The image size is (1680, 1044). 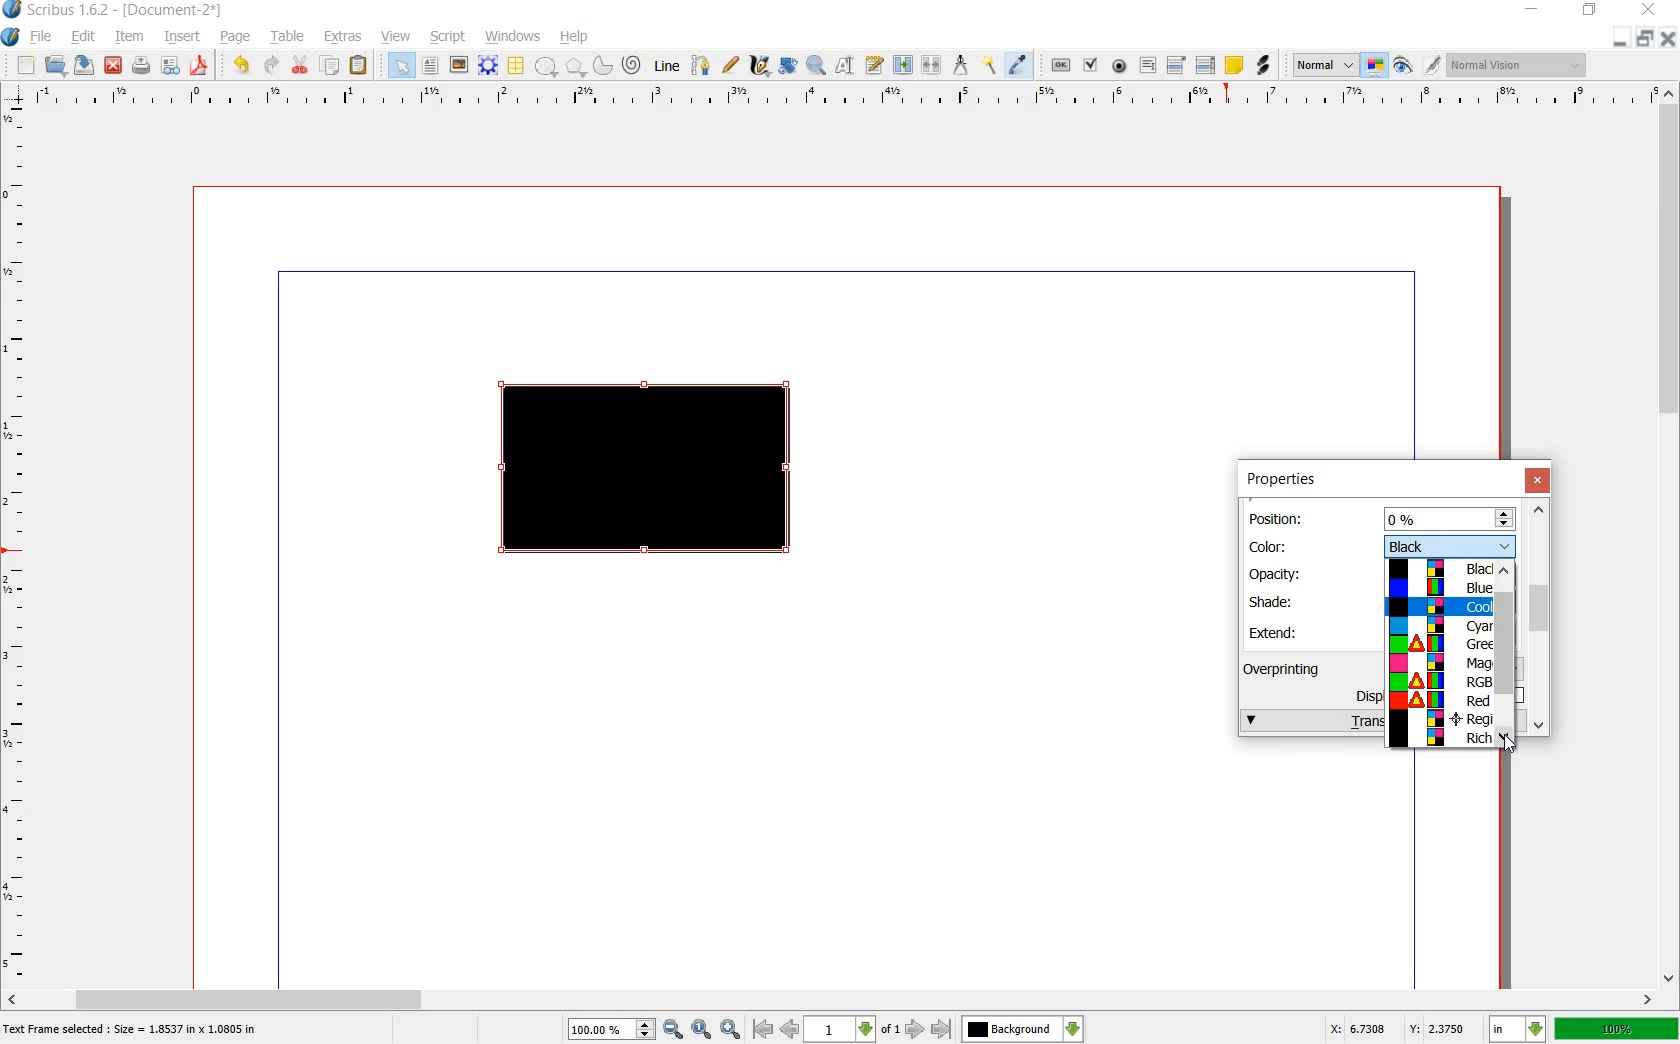 I want to click on link annotation, so click(x=1262, y=66).